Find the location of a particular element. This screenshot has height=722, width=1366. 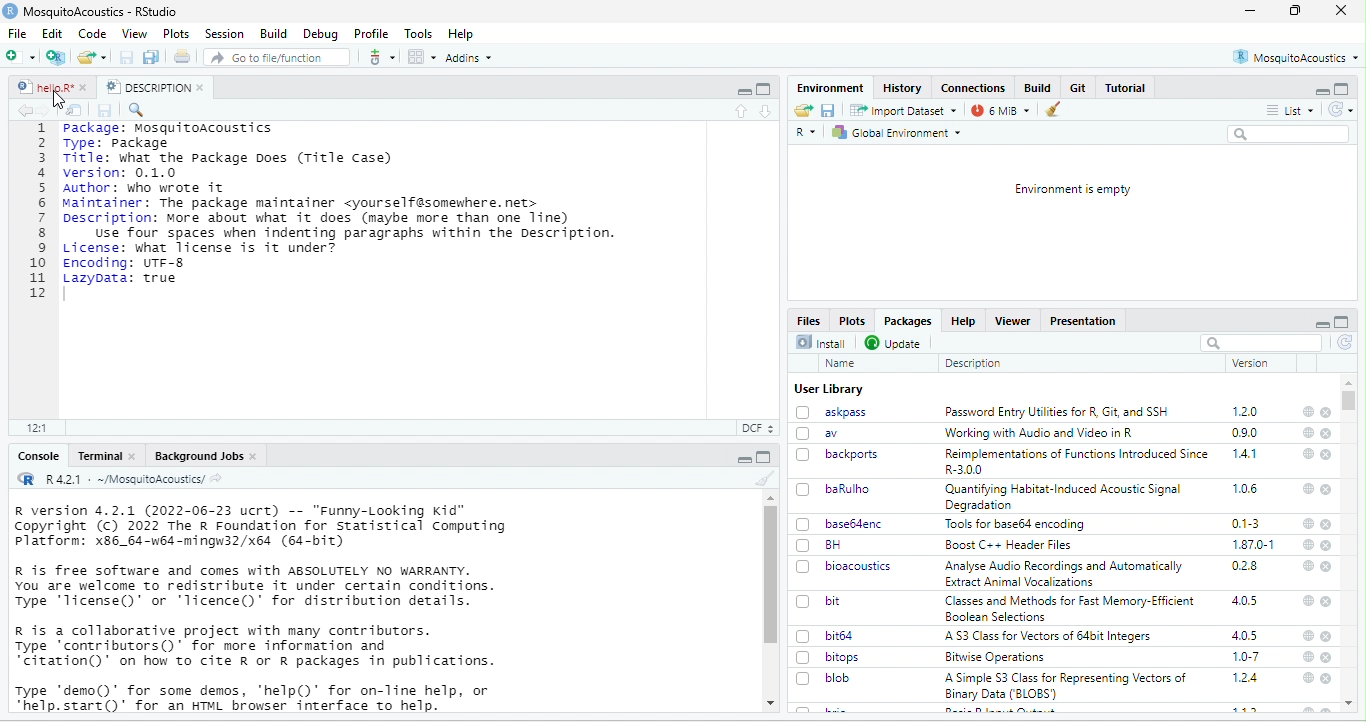

scroll bar is located at coordinates (772, 575).